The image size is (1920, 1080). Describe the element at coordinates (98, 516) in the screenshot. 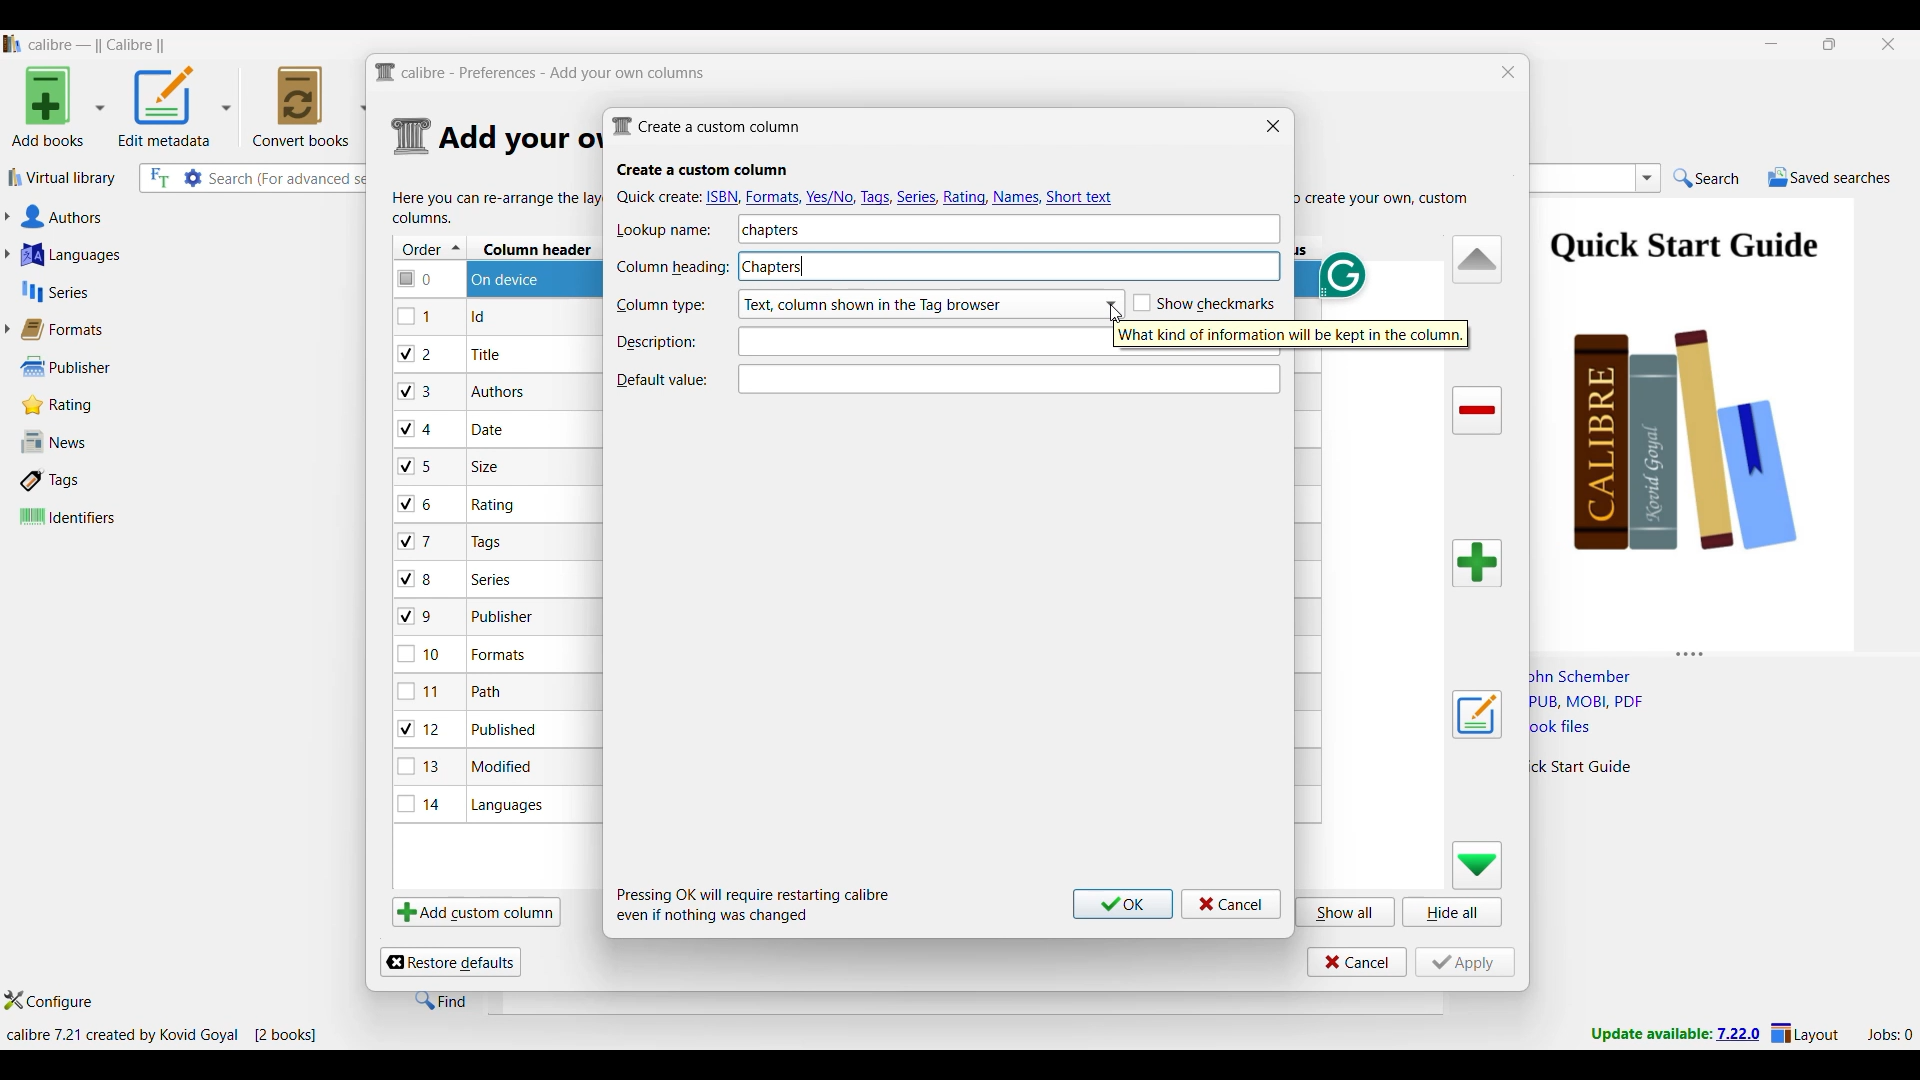

I see `Identifiers` at that location.